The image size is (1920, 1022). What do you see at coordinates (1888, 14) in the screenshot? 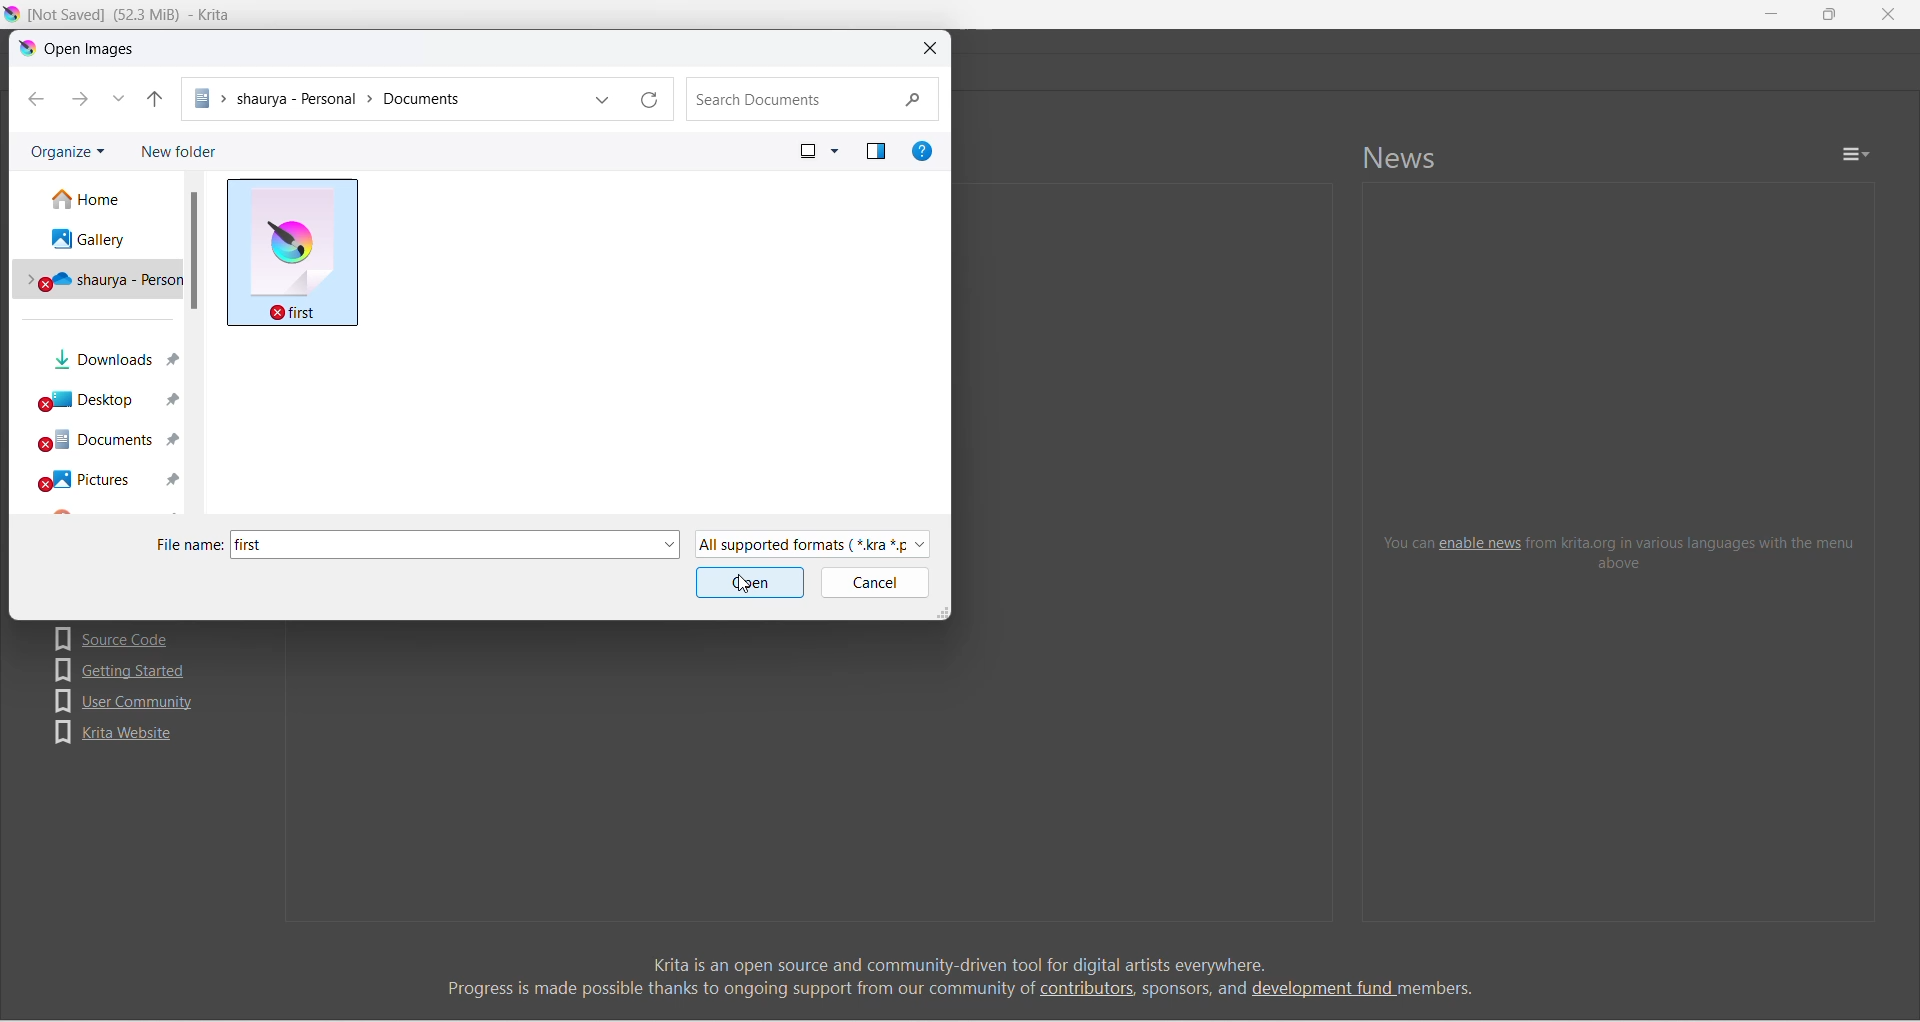
I see `close` at bounding box center [1888, 14].